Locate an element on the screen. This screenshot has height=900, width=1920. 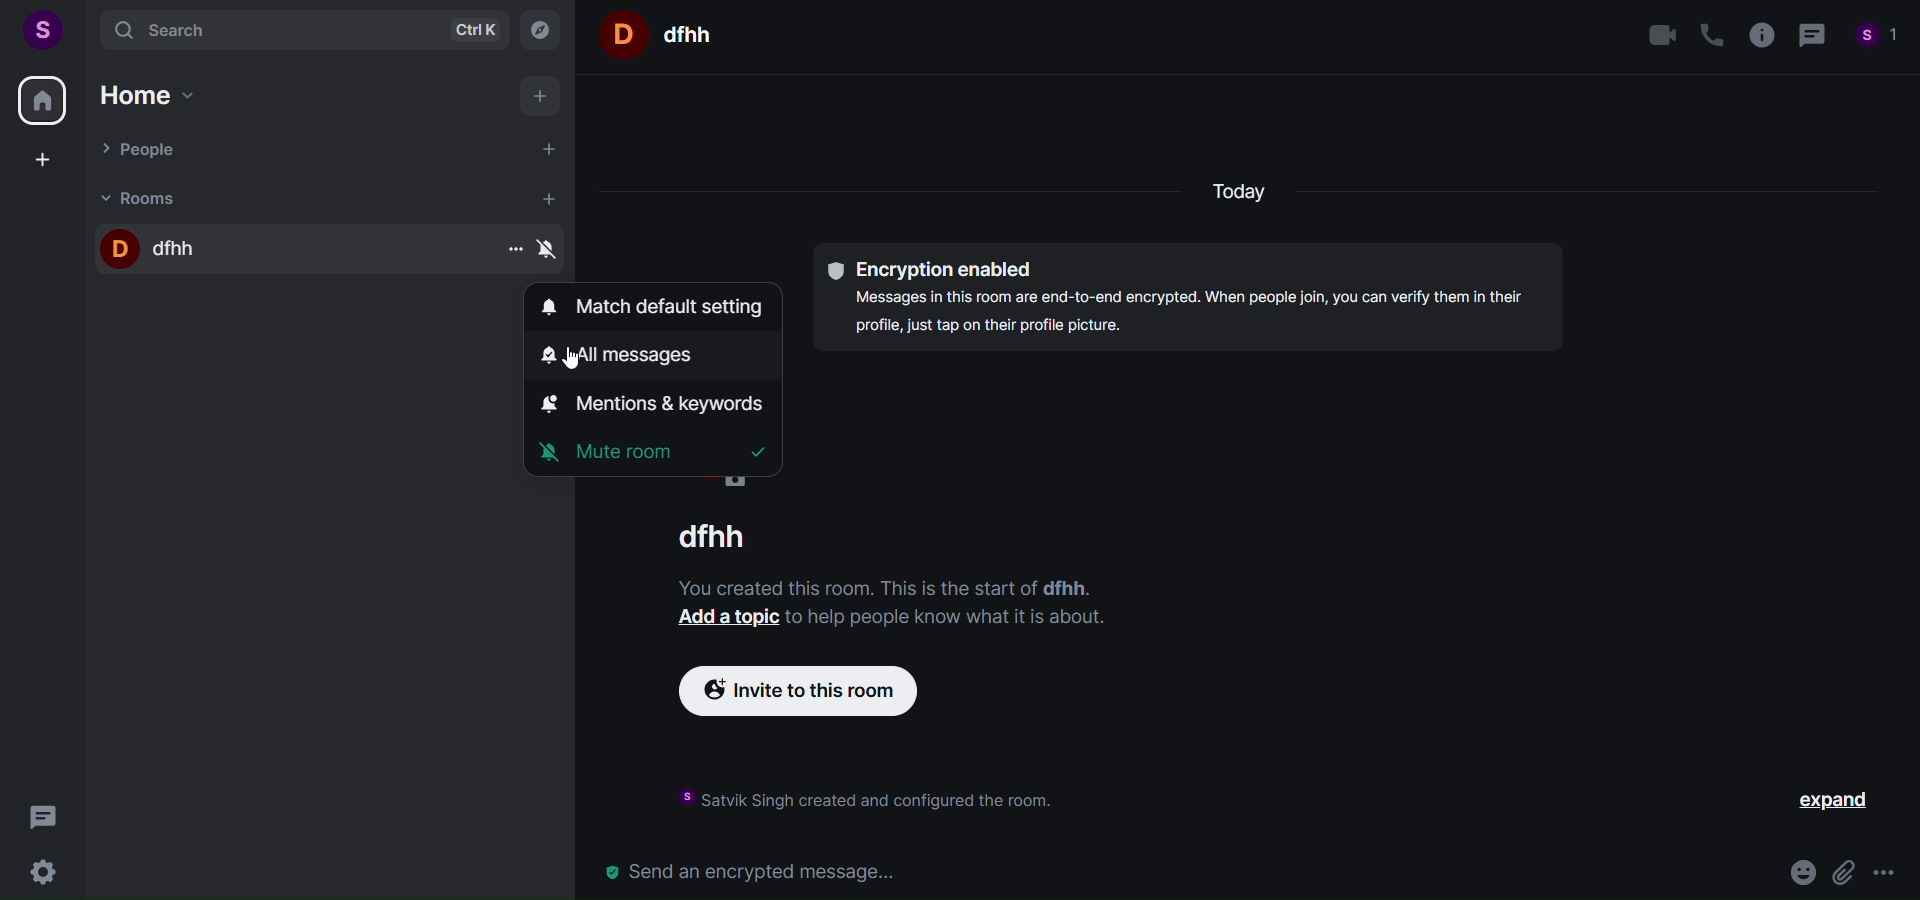
cursor is located at coordinates (577, 362).